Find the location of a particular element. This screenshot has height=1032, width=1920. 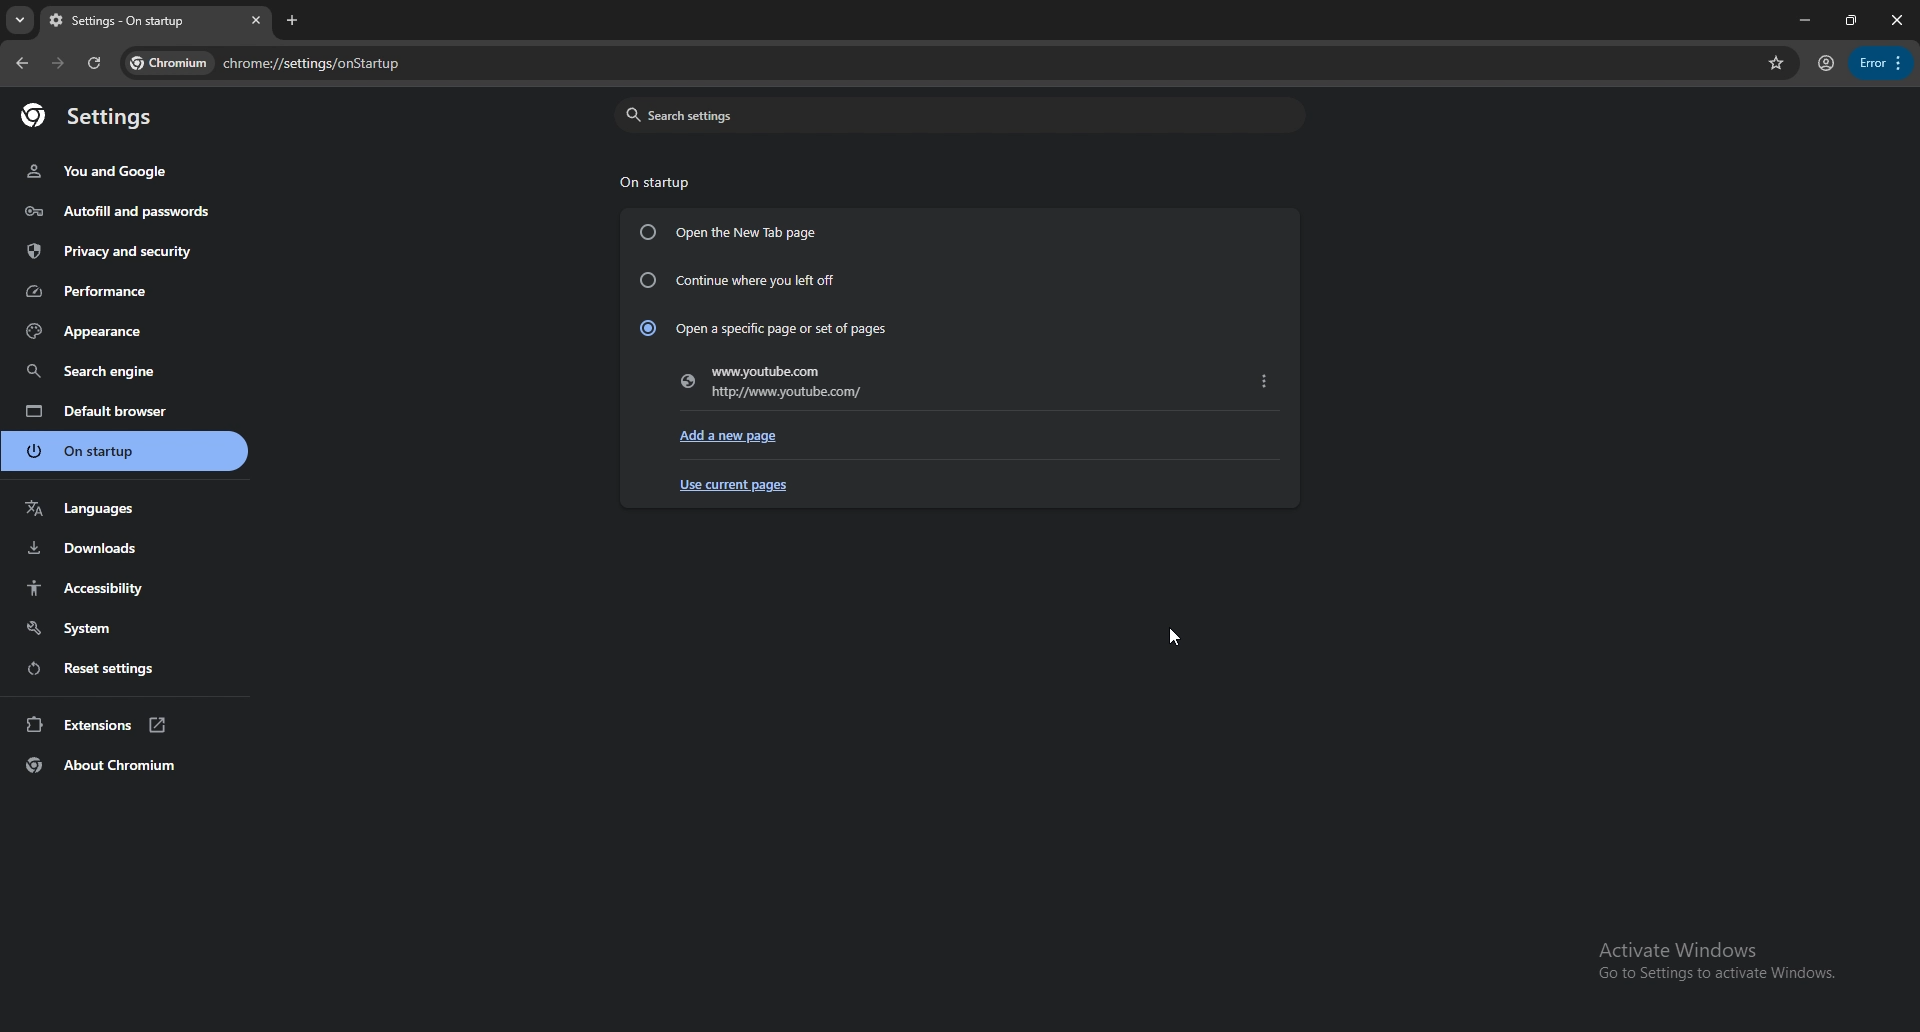

minimize is located at coordinates (1800, 20).